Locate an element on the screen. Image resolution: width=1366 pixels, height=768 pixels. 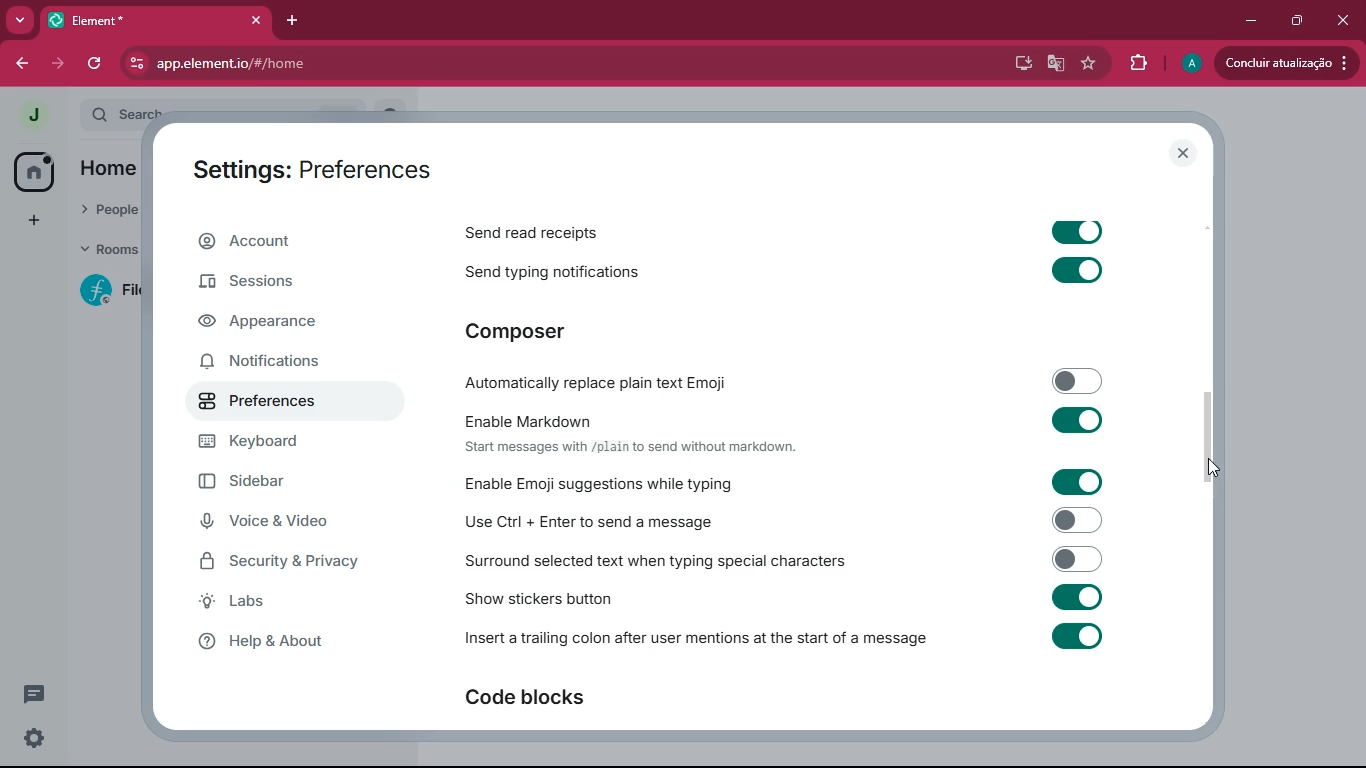
Send typing notifications is located at coordinates (794, 272).